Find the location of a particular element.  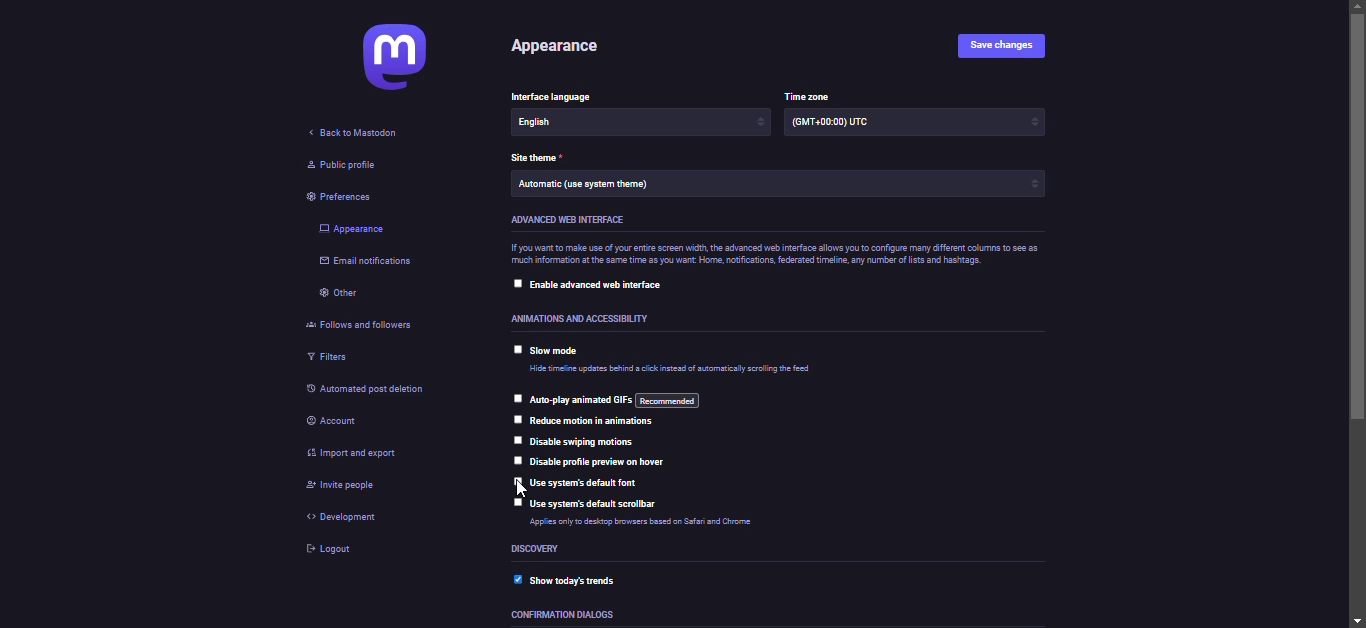

import & export is located at coordinates (352, 454).